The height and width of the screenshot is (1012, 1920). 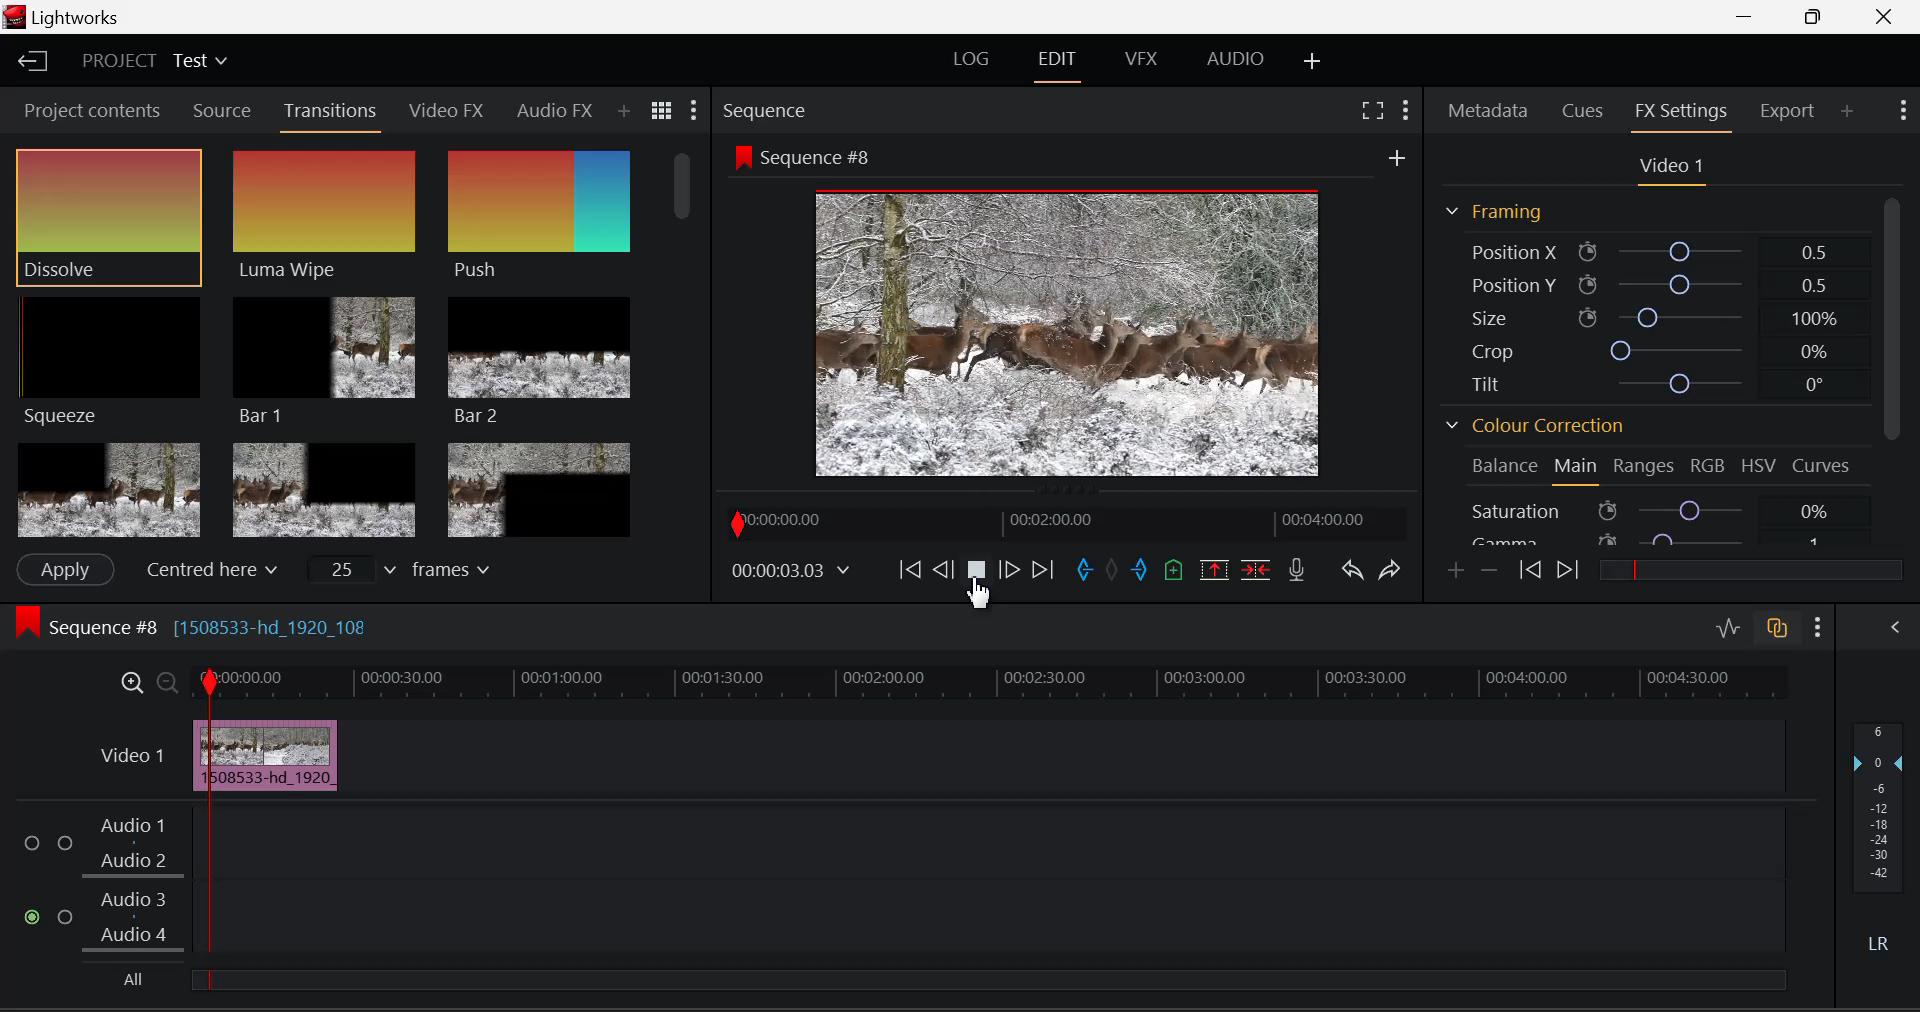 What do you see at coordinates (134, 862) in the screenshot?
I see `Audio 2` at bounding box center [134, 862].